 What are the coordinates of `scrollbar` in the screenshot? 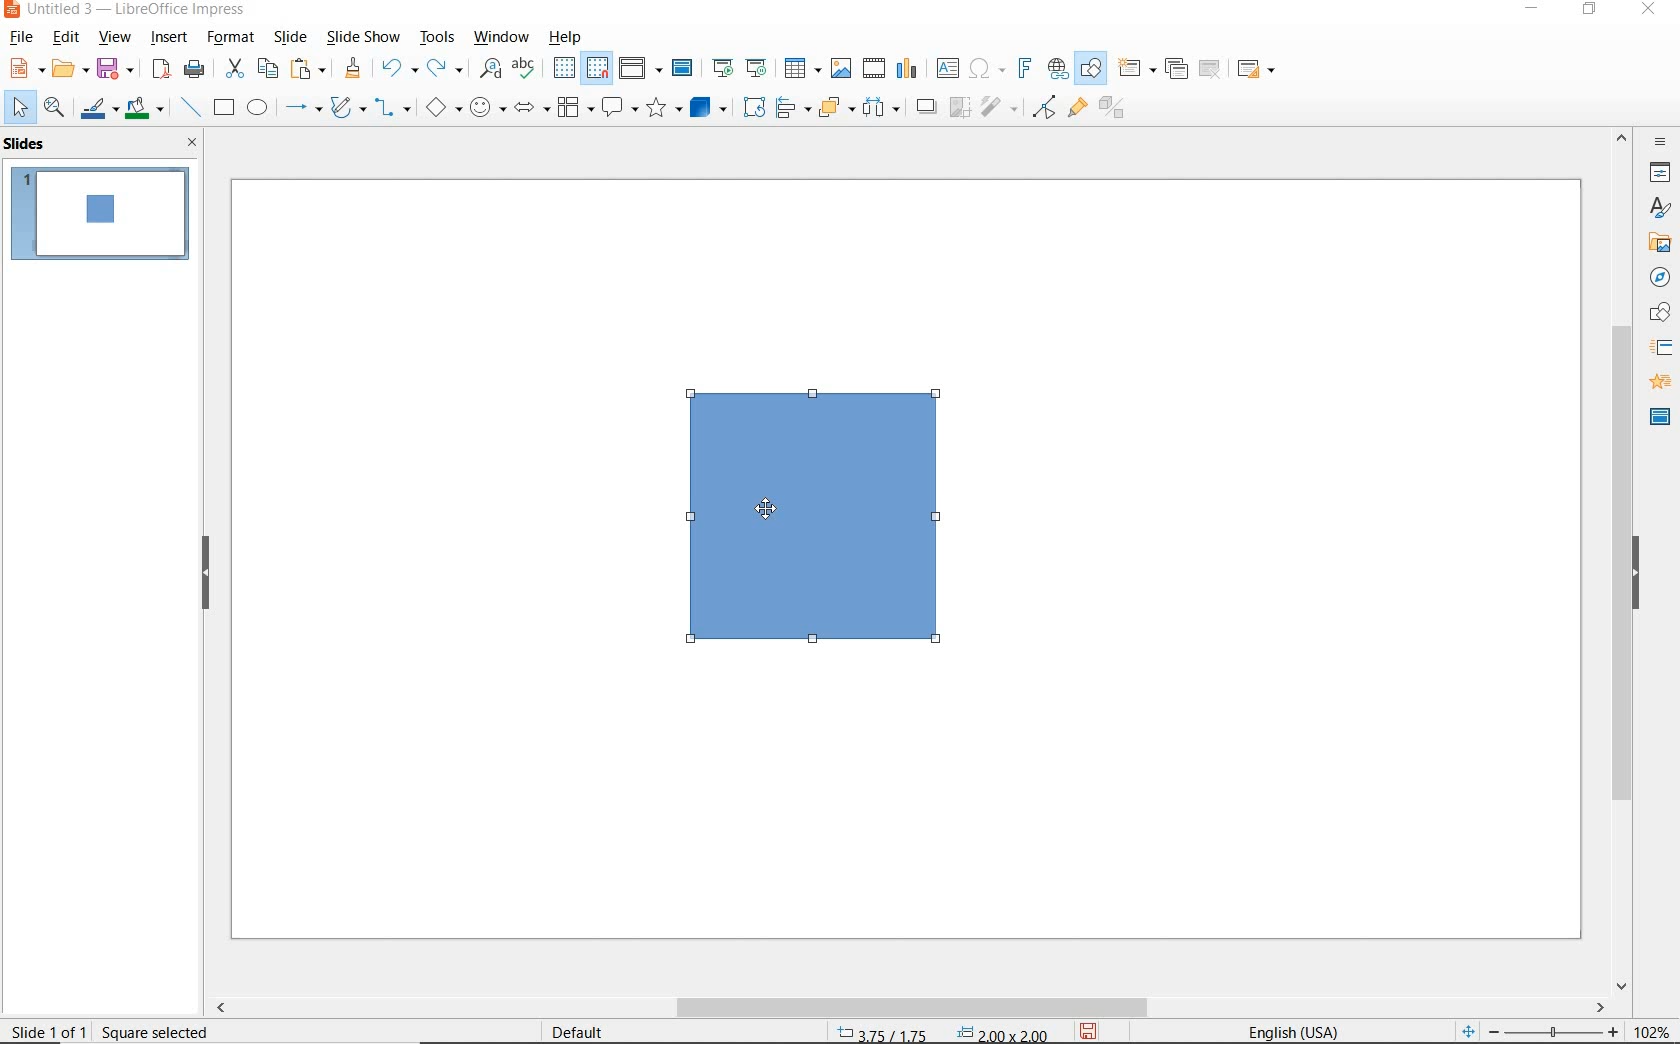 It's located at (911, 1008).